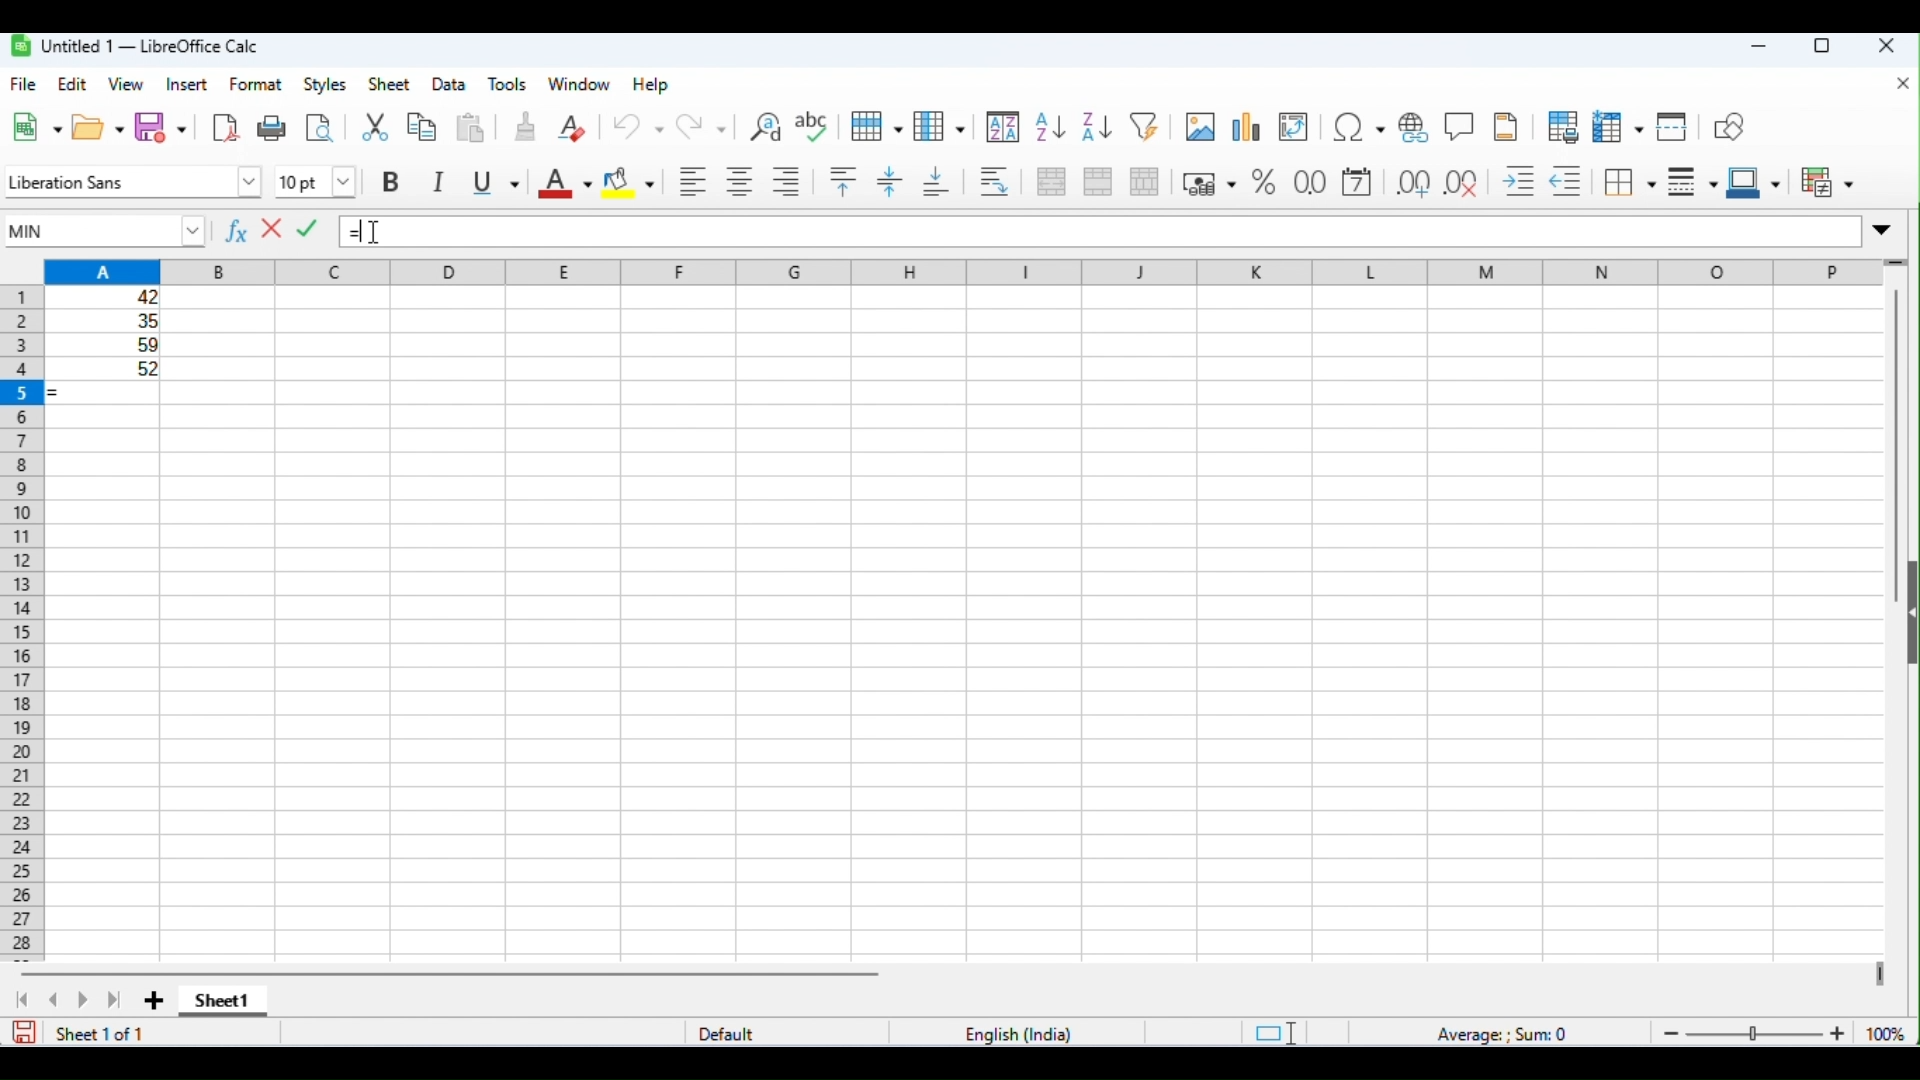 The height and width of the screenshot is (1080, 1920). Describe the element at coordinates (126, 84) in the screenshot. I see `view` at that location.